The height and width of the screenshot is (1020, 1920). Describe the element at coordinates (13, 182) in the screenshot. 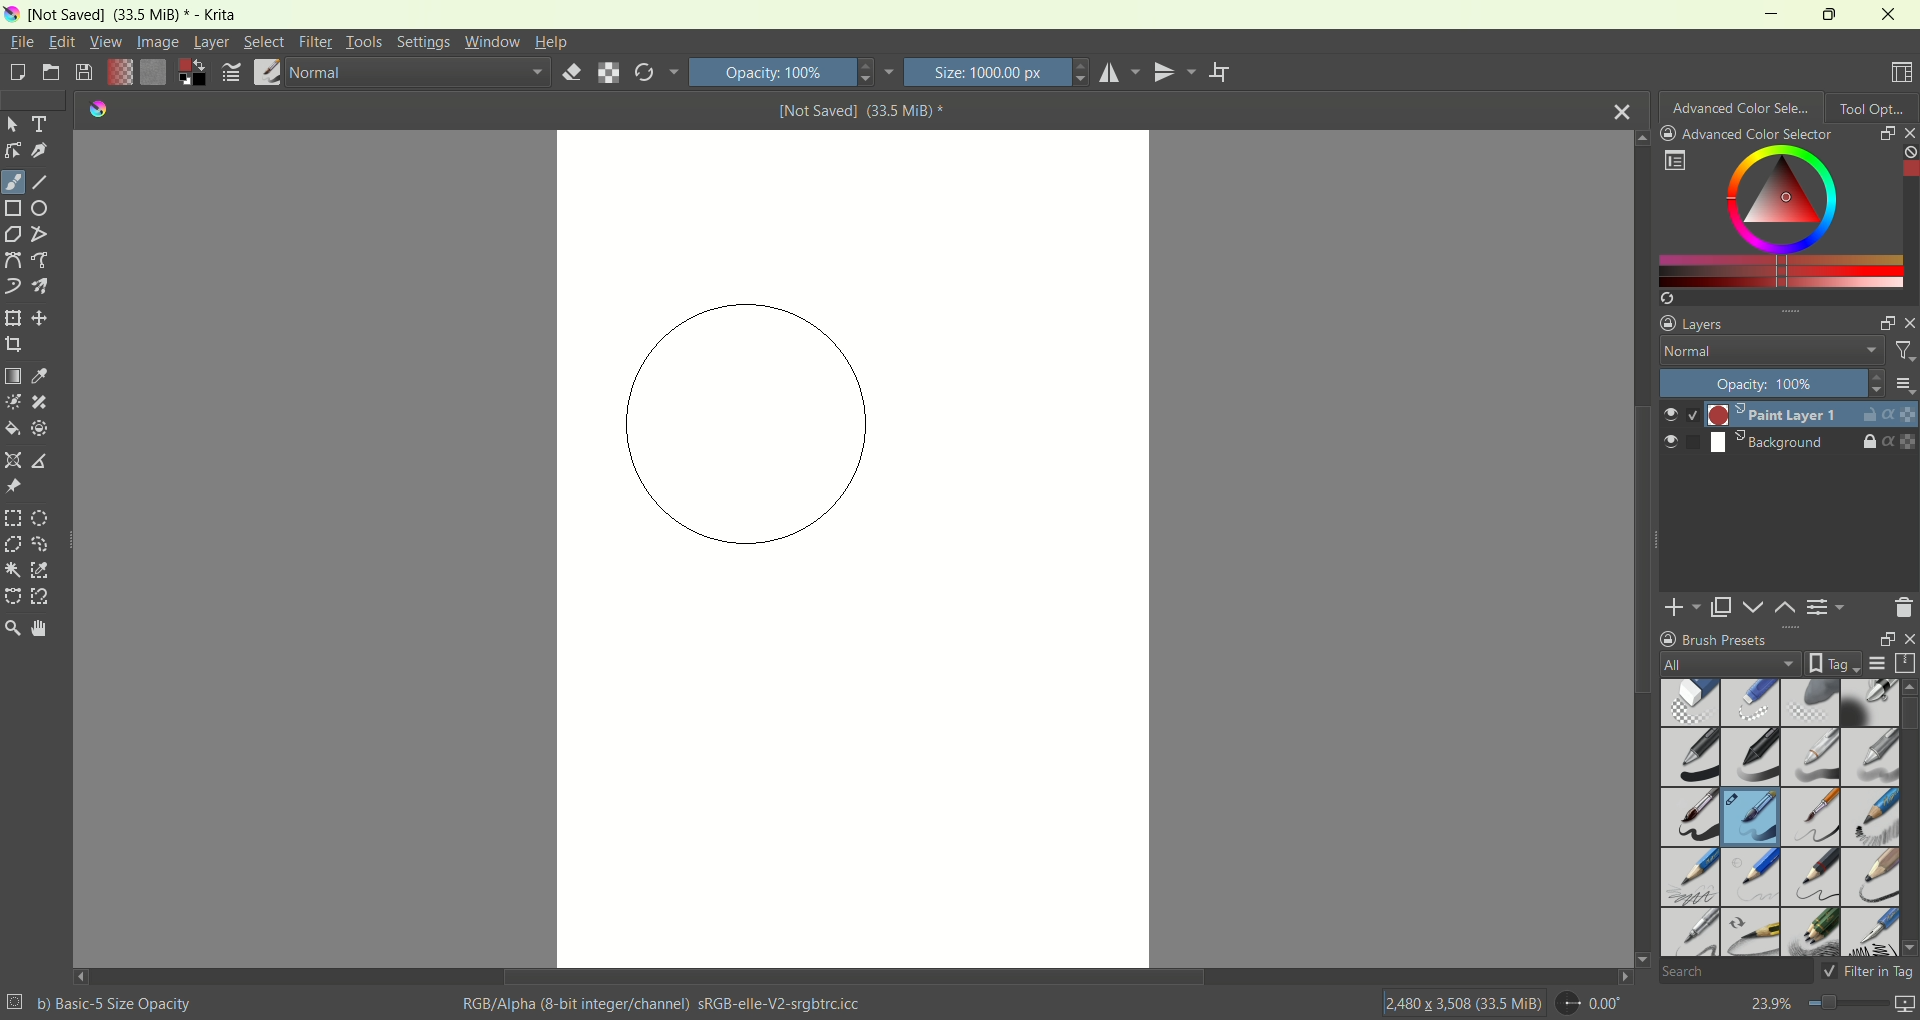

I see `freehand brush` at that location.